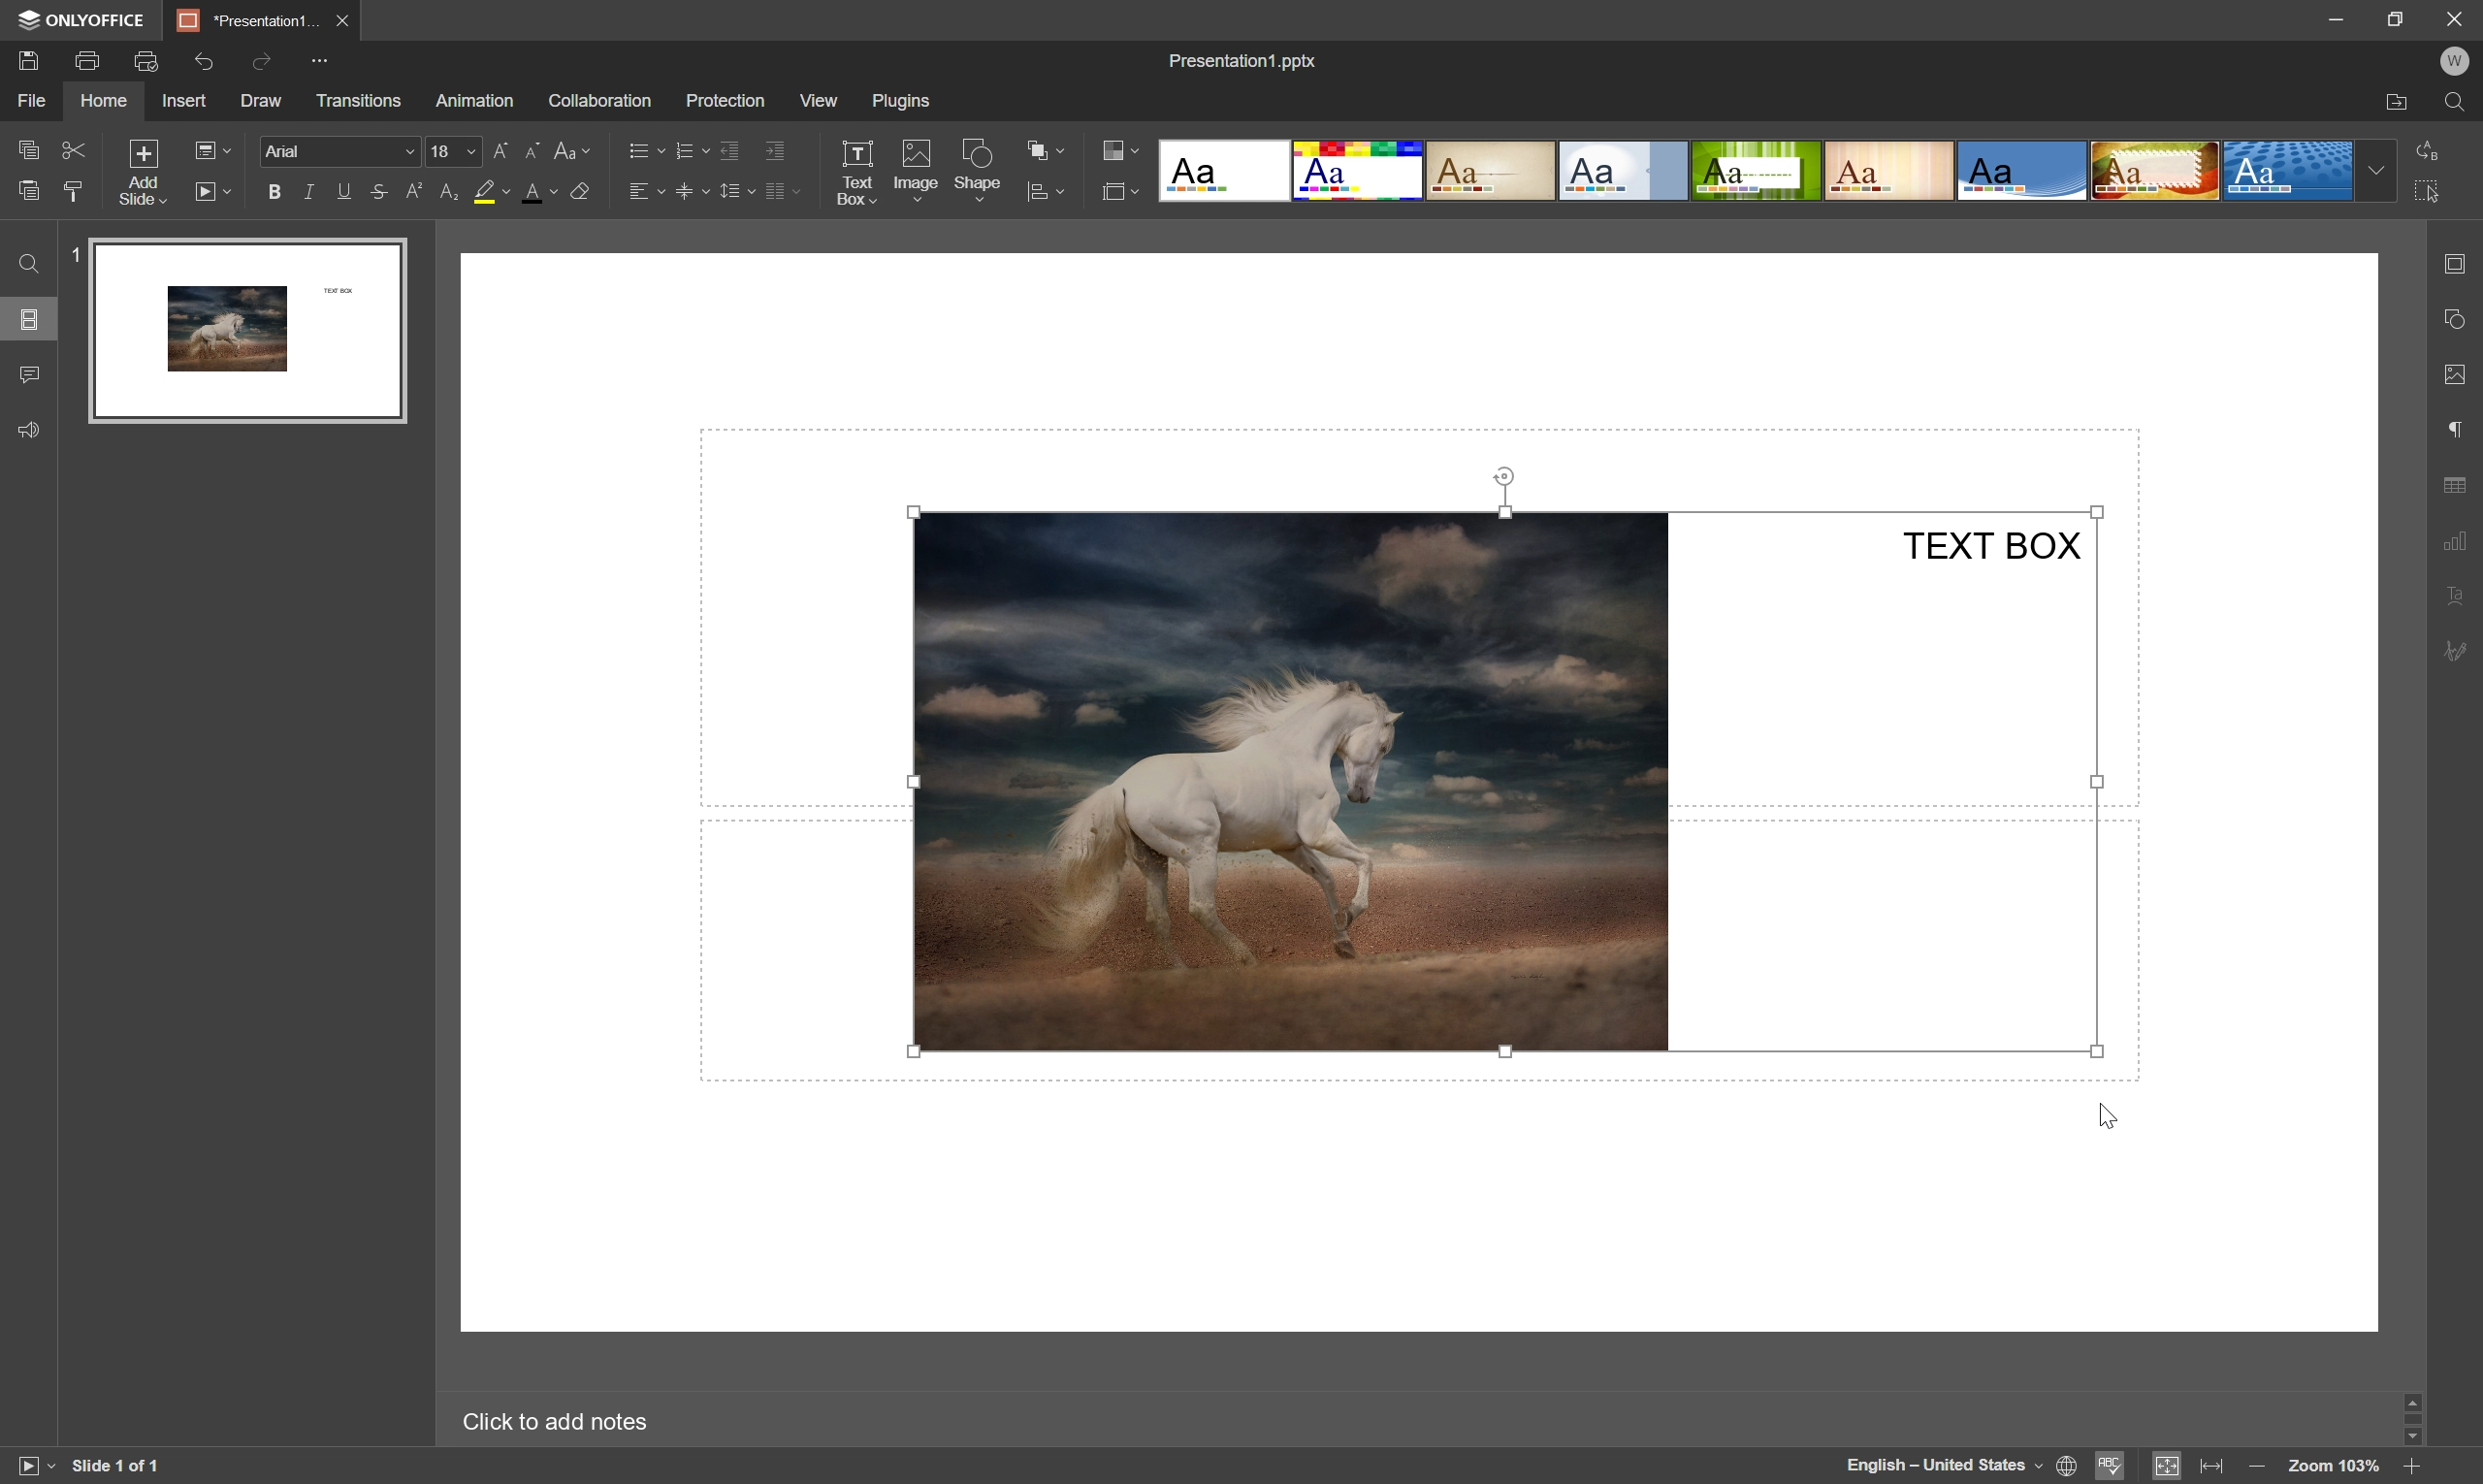 Image resolution: width=2483 pixels, height=1484 pixels. Describe the element at coordinates (737, 191) in the screenshot. I see `line spacing` at that location.